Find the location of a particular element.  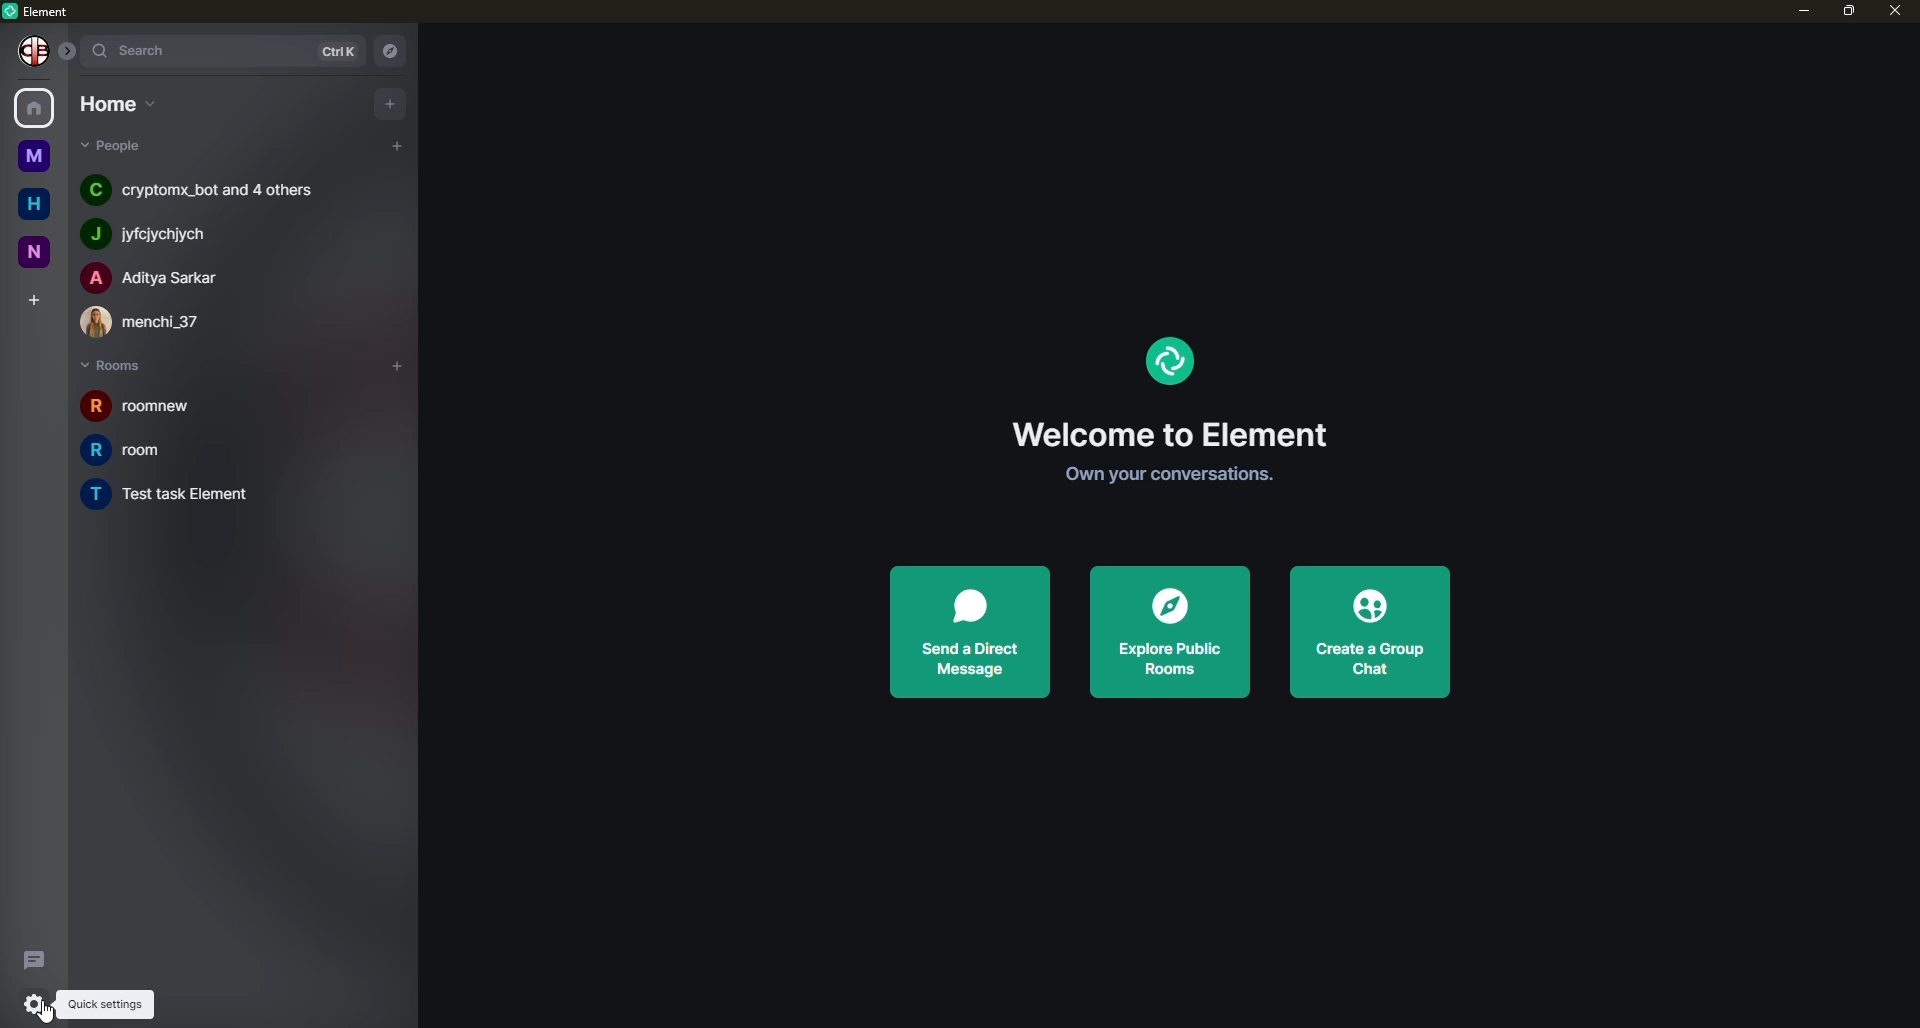

people is located at coordinates (200, 189).